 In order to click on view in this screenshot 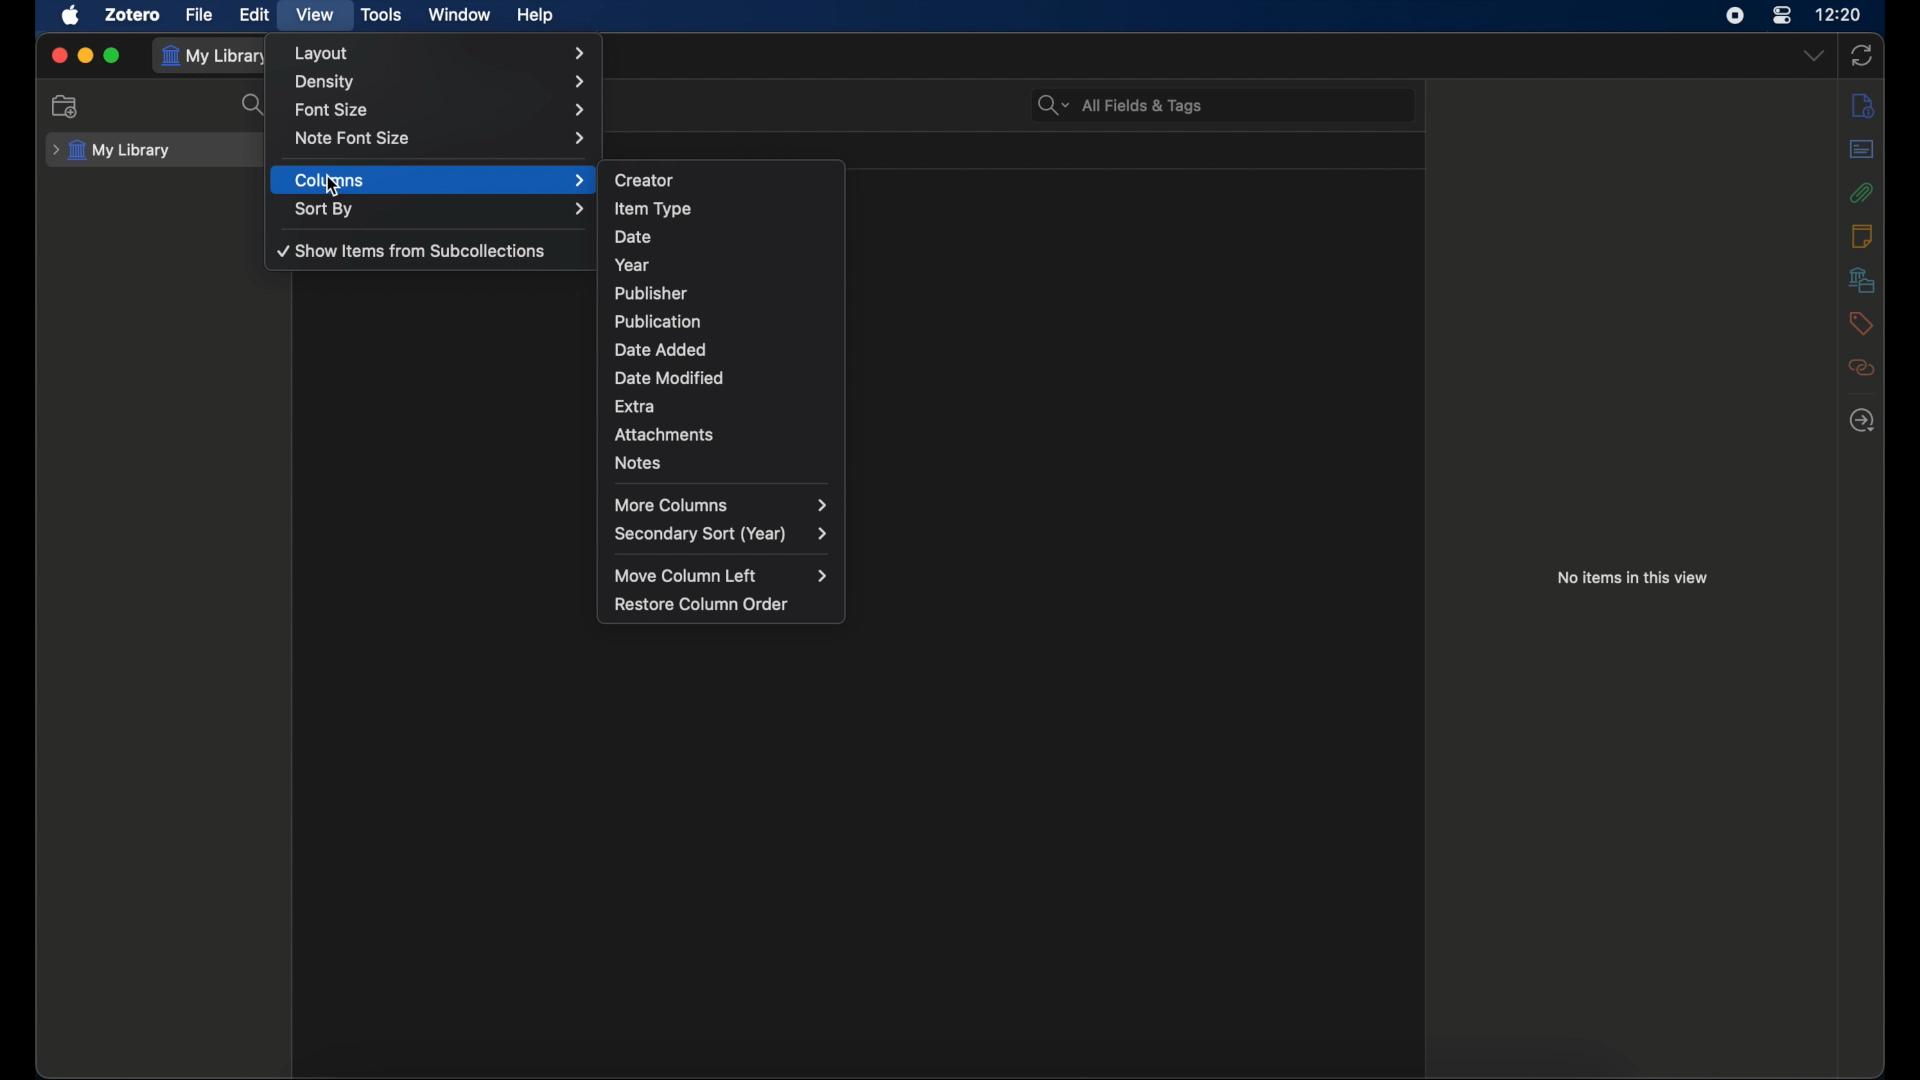, I will do `click(317, 15)`.